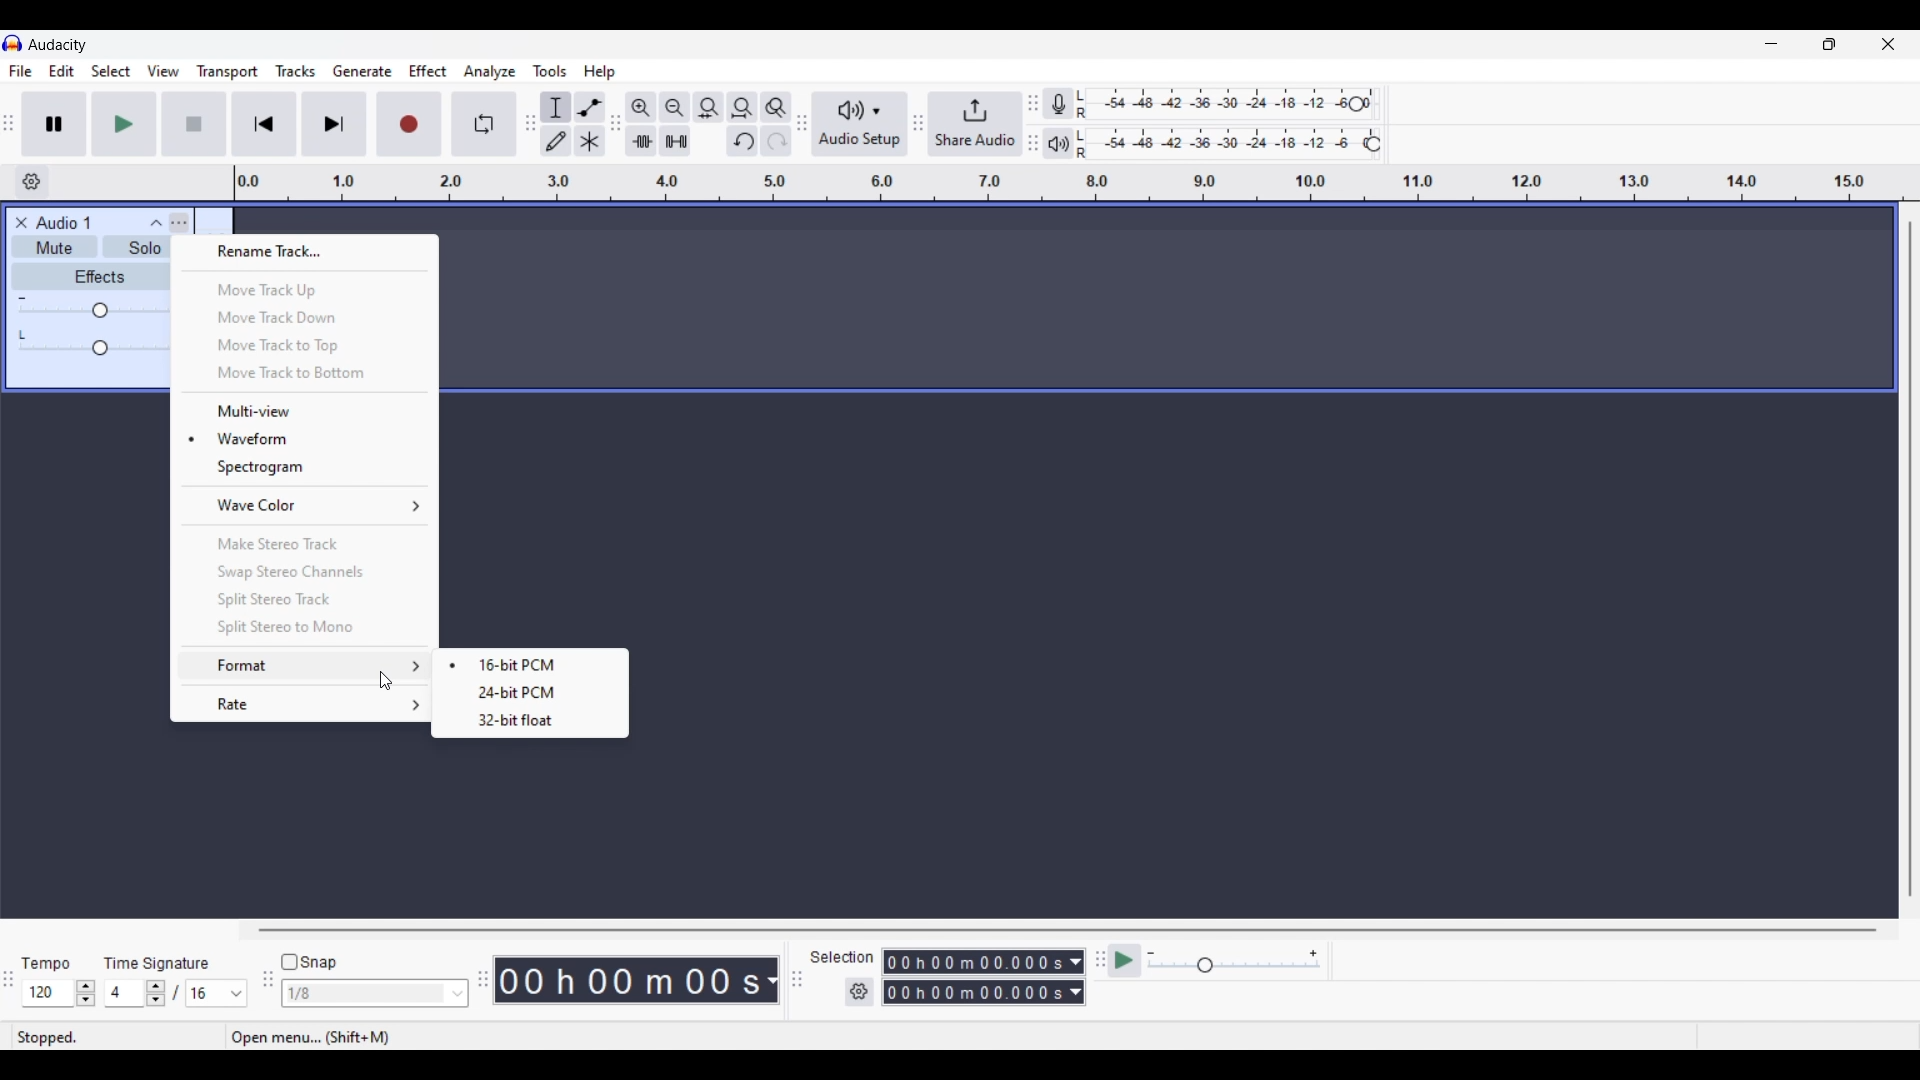  What do you see at coordinates (305, 317) in the screenshot?
I see `Move track down` at bounding box center [305, 317].